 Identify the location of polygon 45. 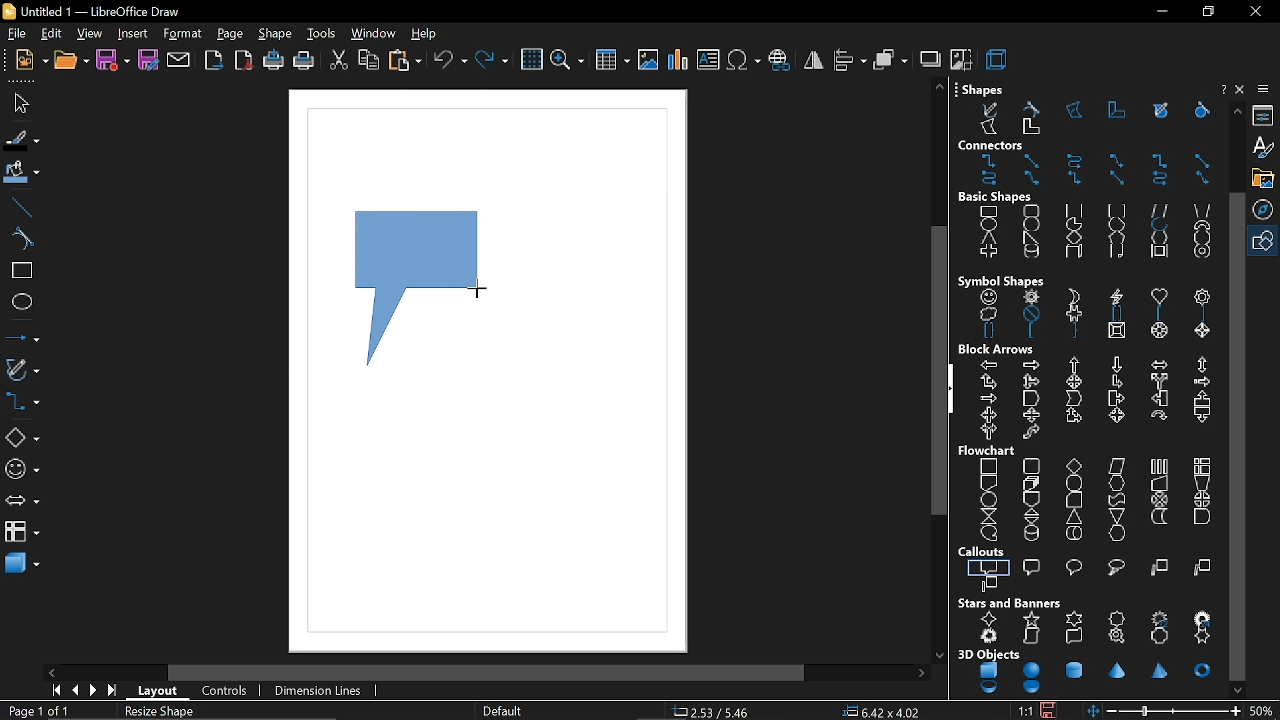
(1118, 110).